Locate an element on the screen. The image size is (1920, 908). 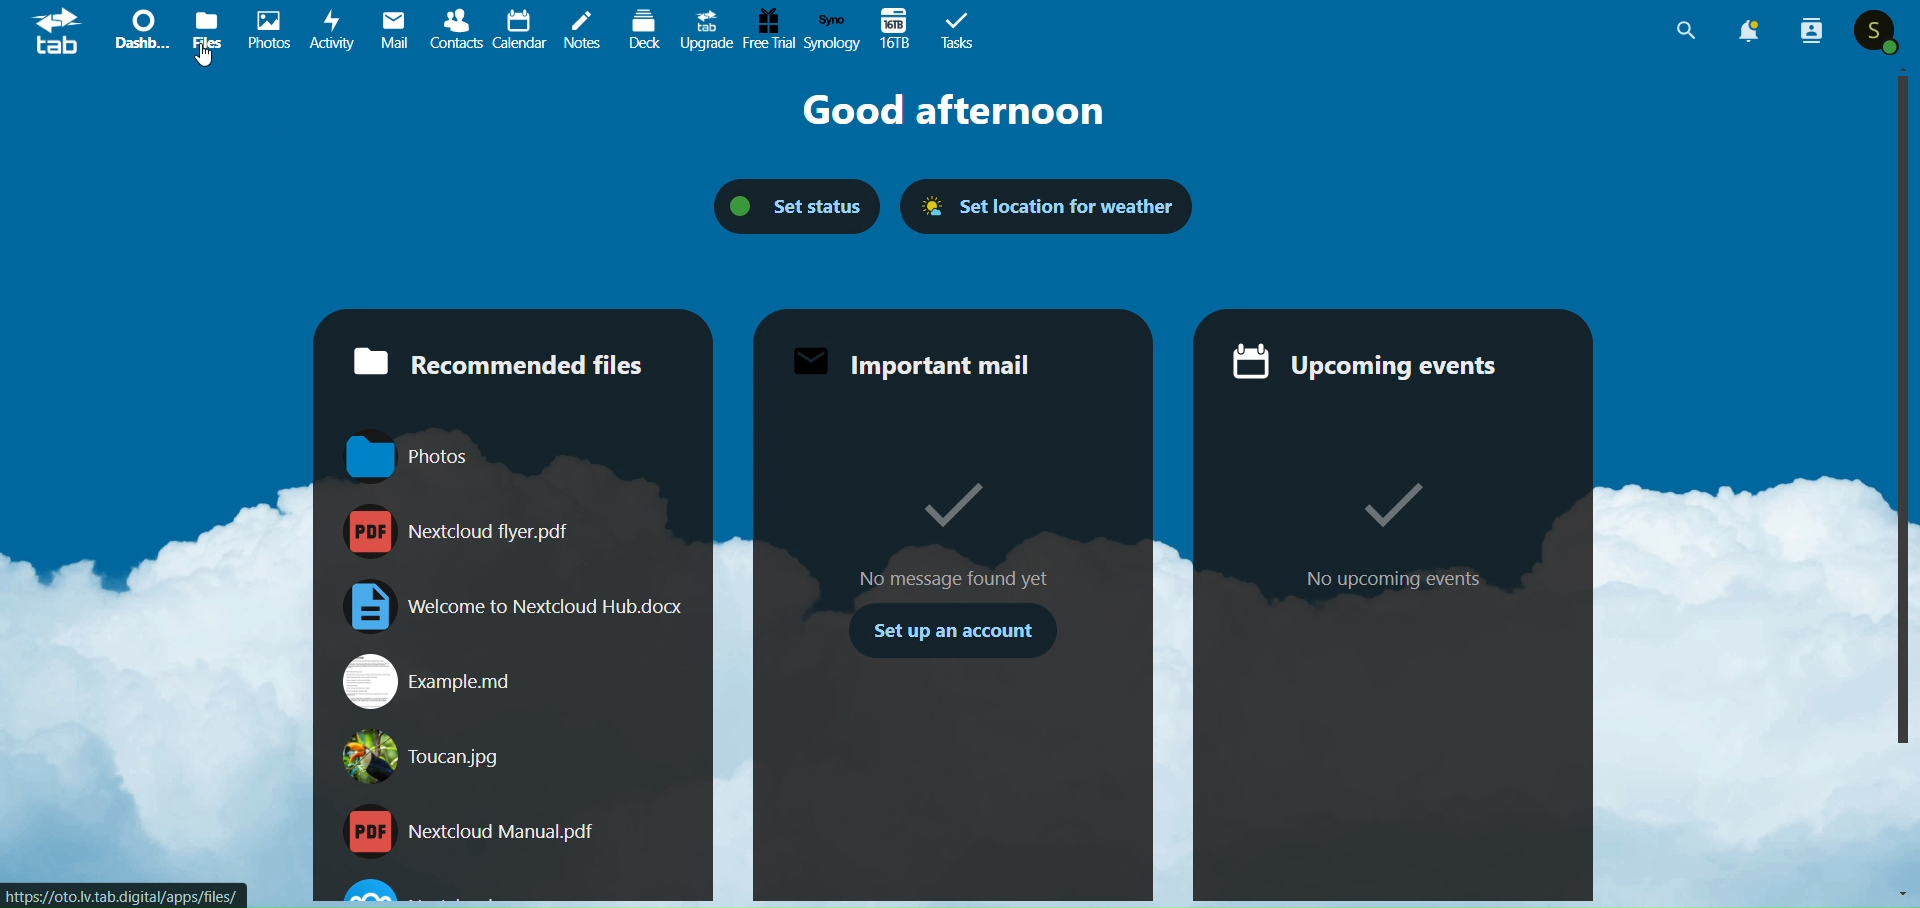
Nextcloud Manual.pdf is located at coordinates (514, 832).